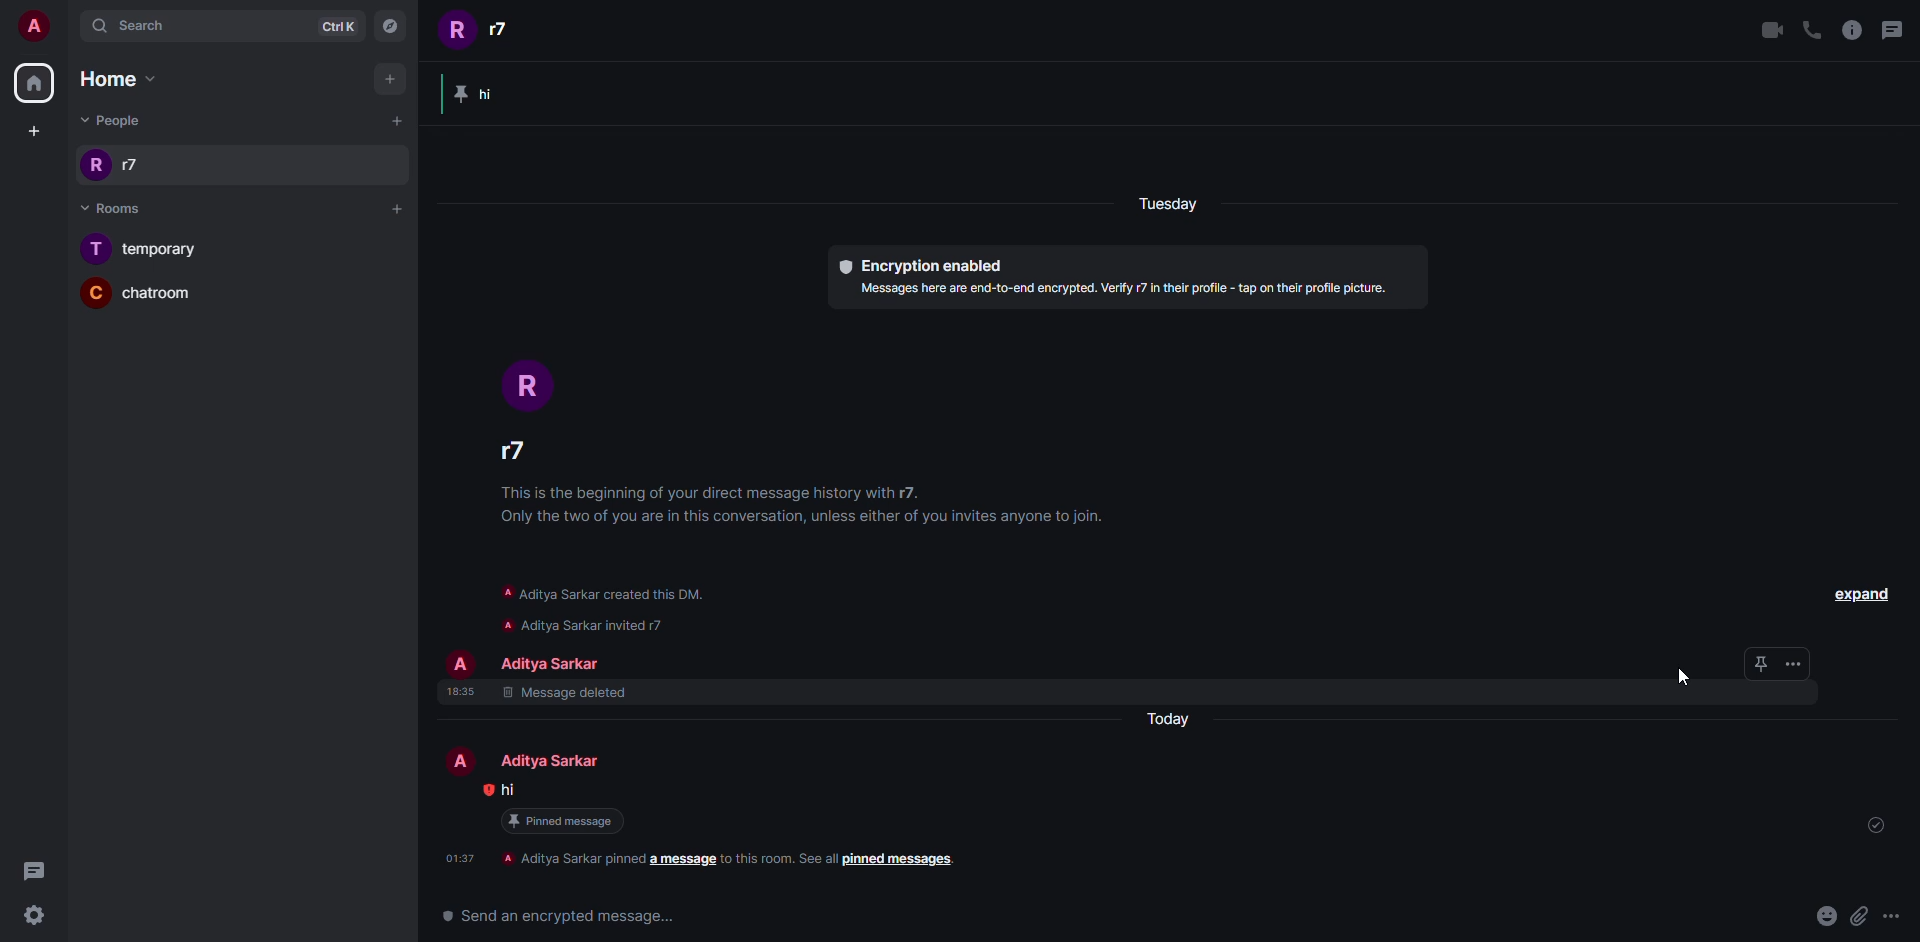 This screenshot has width=1920, height=942. What do you see at coordinates (555, 759) in the screenshot?
I see `people` at bounding box center [555, 759].